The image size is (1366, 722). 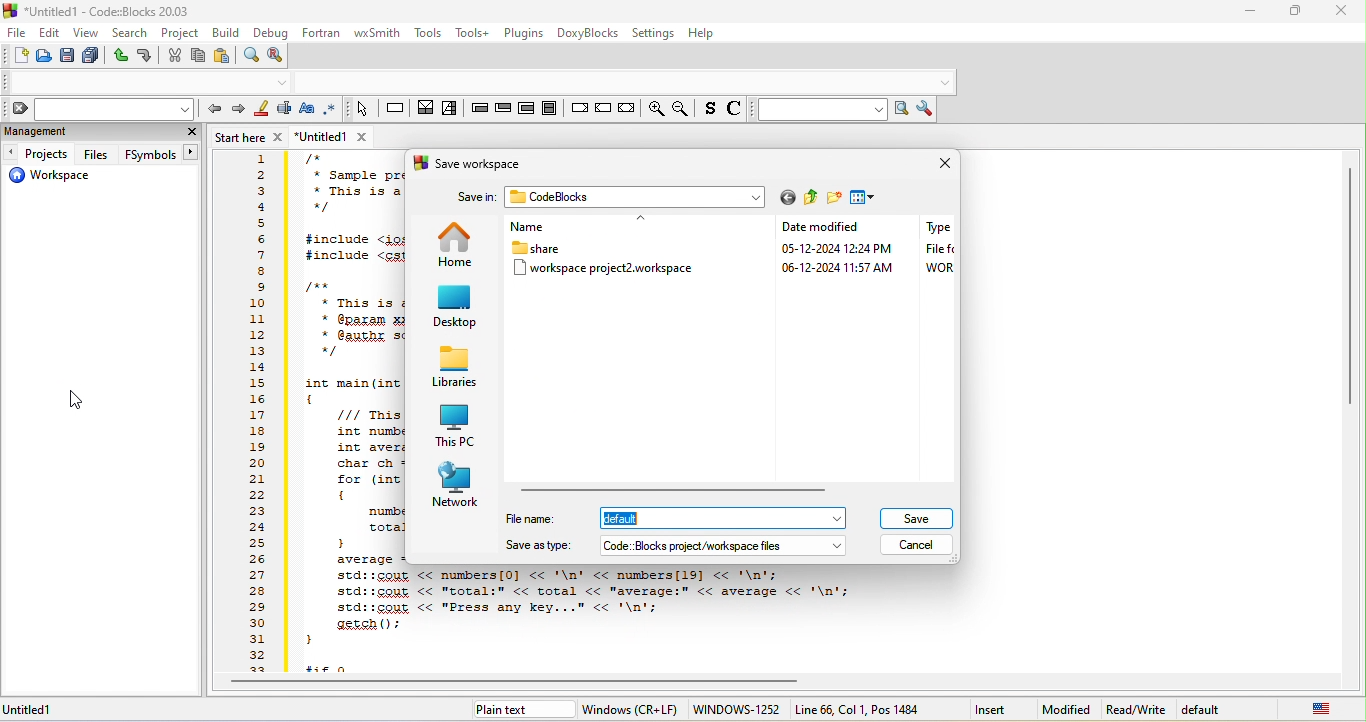 I want to click on zoom in, so click(x=655, y=108).